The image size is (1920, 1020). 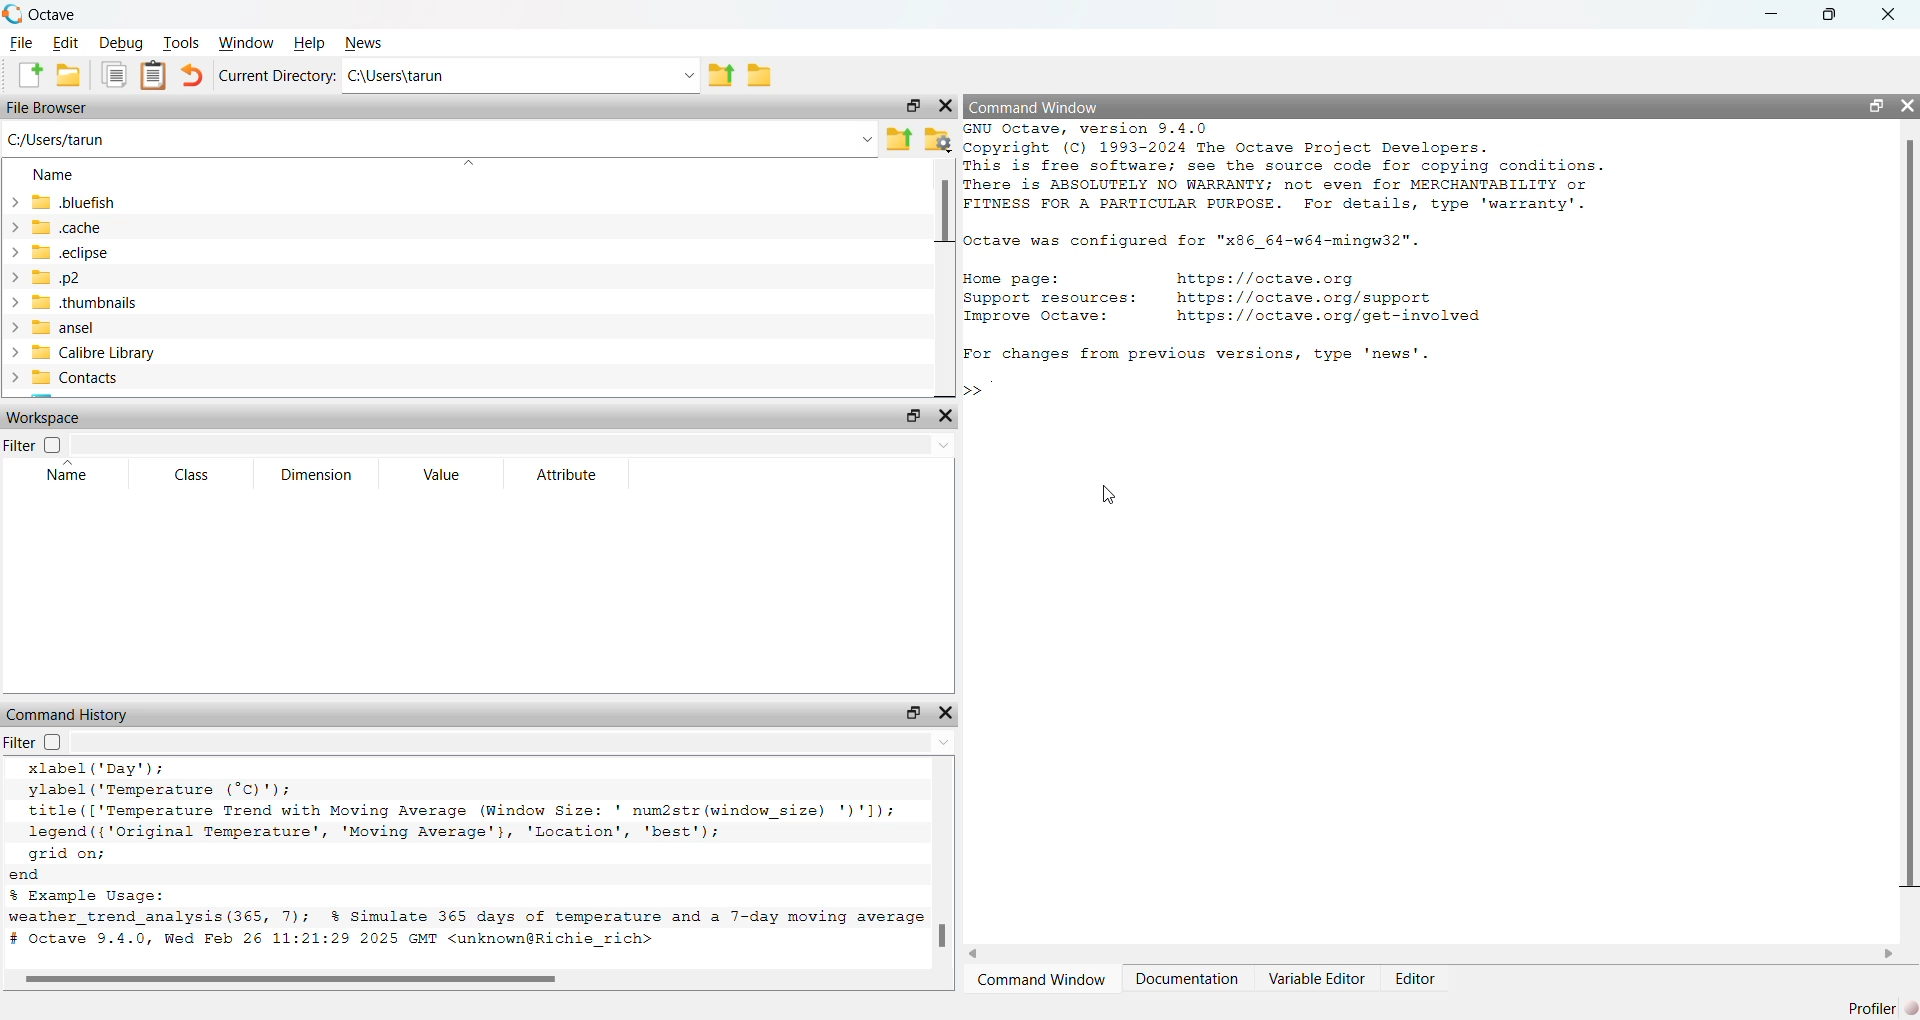 What do you see at coordinates (83, 352) in the screenshot?
I see `Calibre Library` at bounding box center [83, 352].